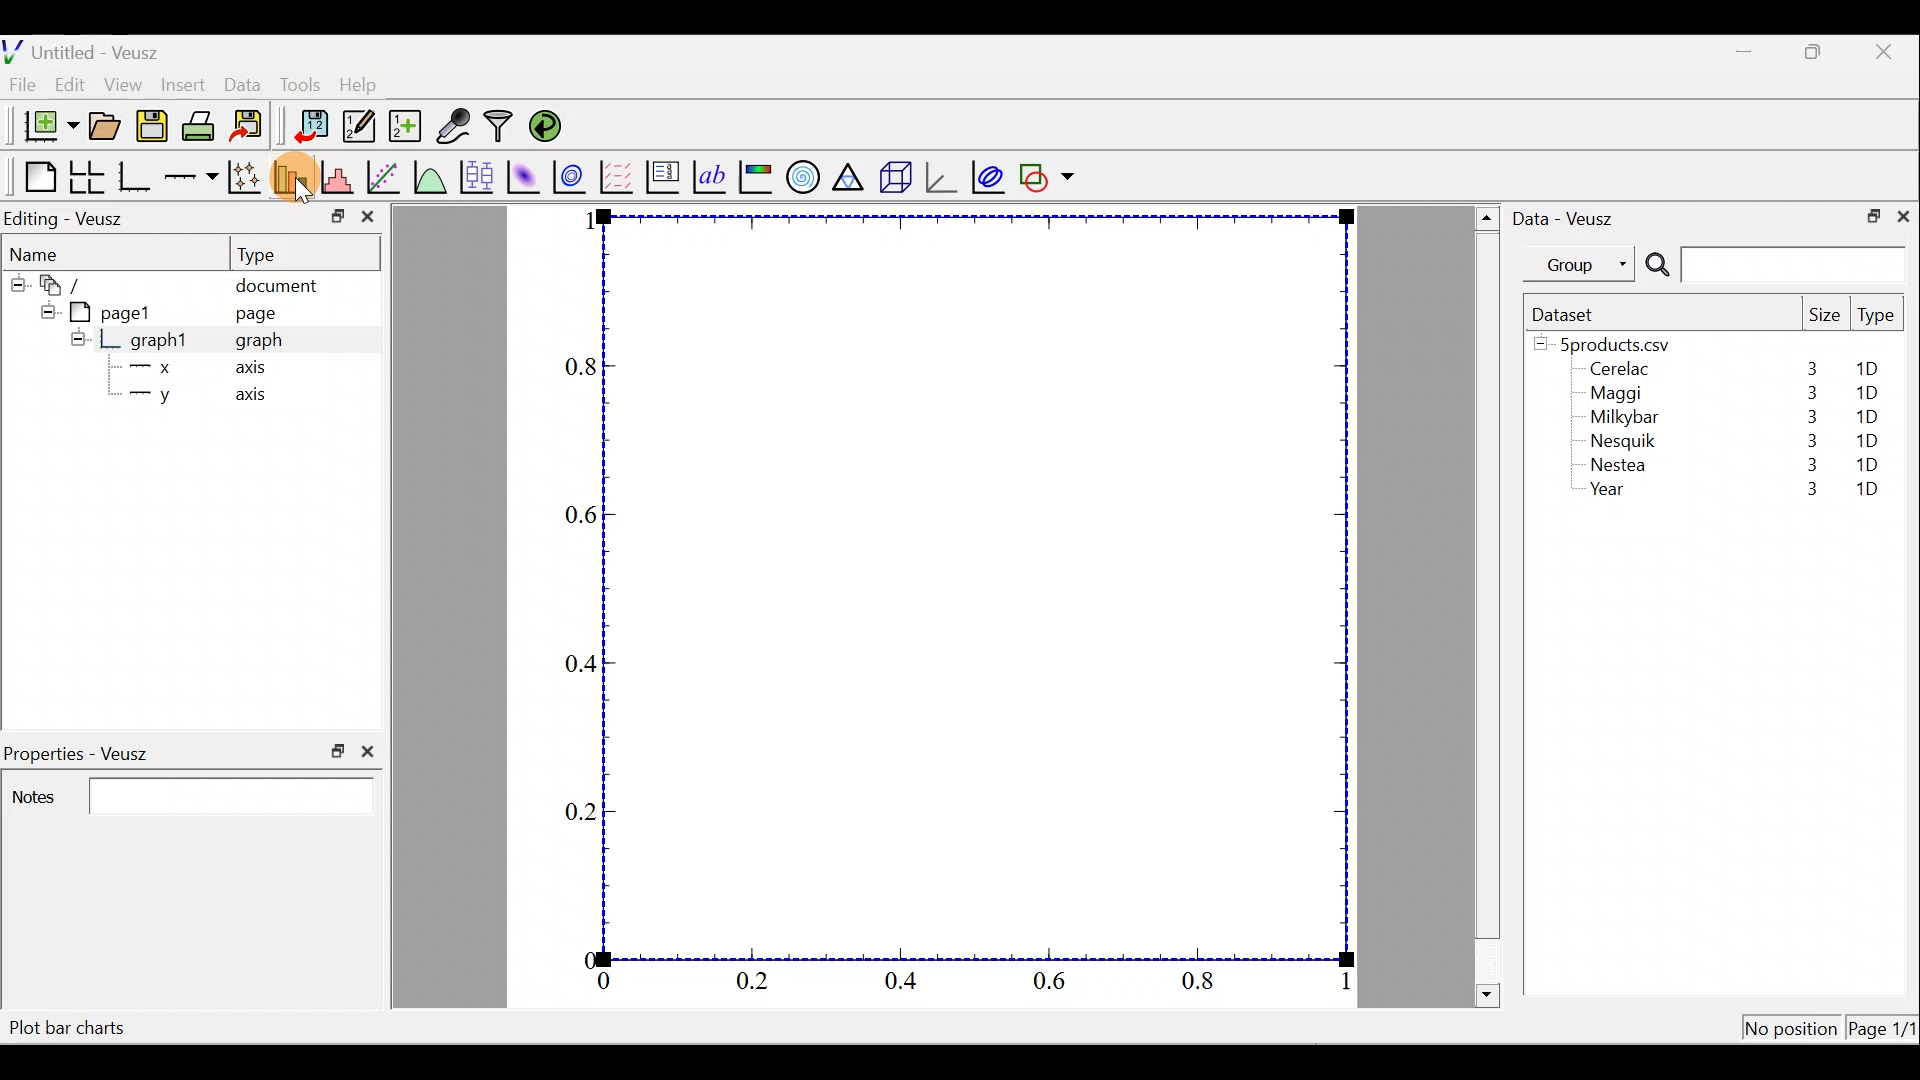  I want to click on 0.4, so click(908, 982).